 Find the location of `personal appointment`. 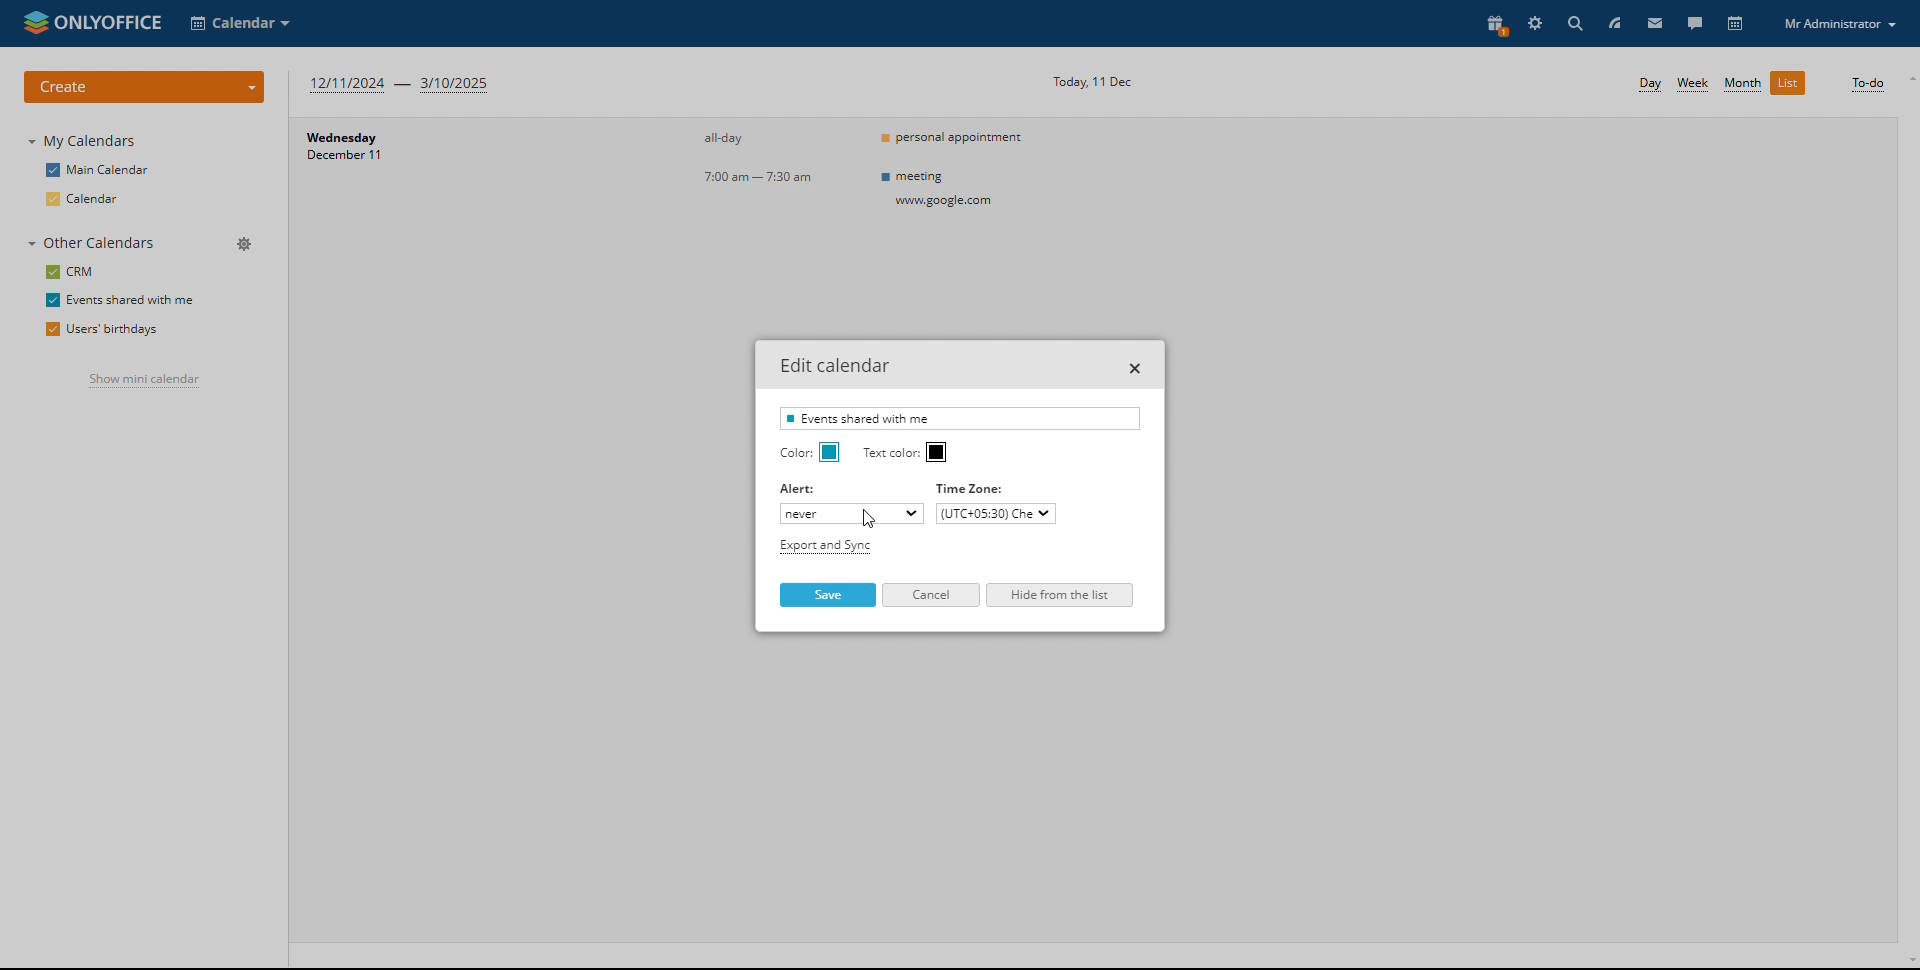

personal appointment is located at coordinates (956, 136).